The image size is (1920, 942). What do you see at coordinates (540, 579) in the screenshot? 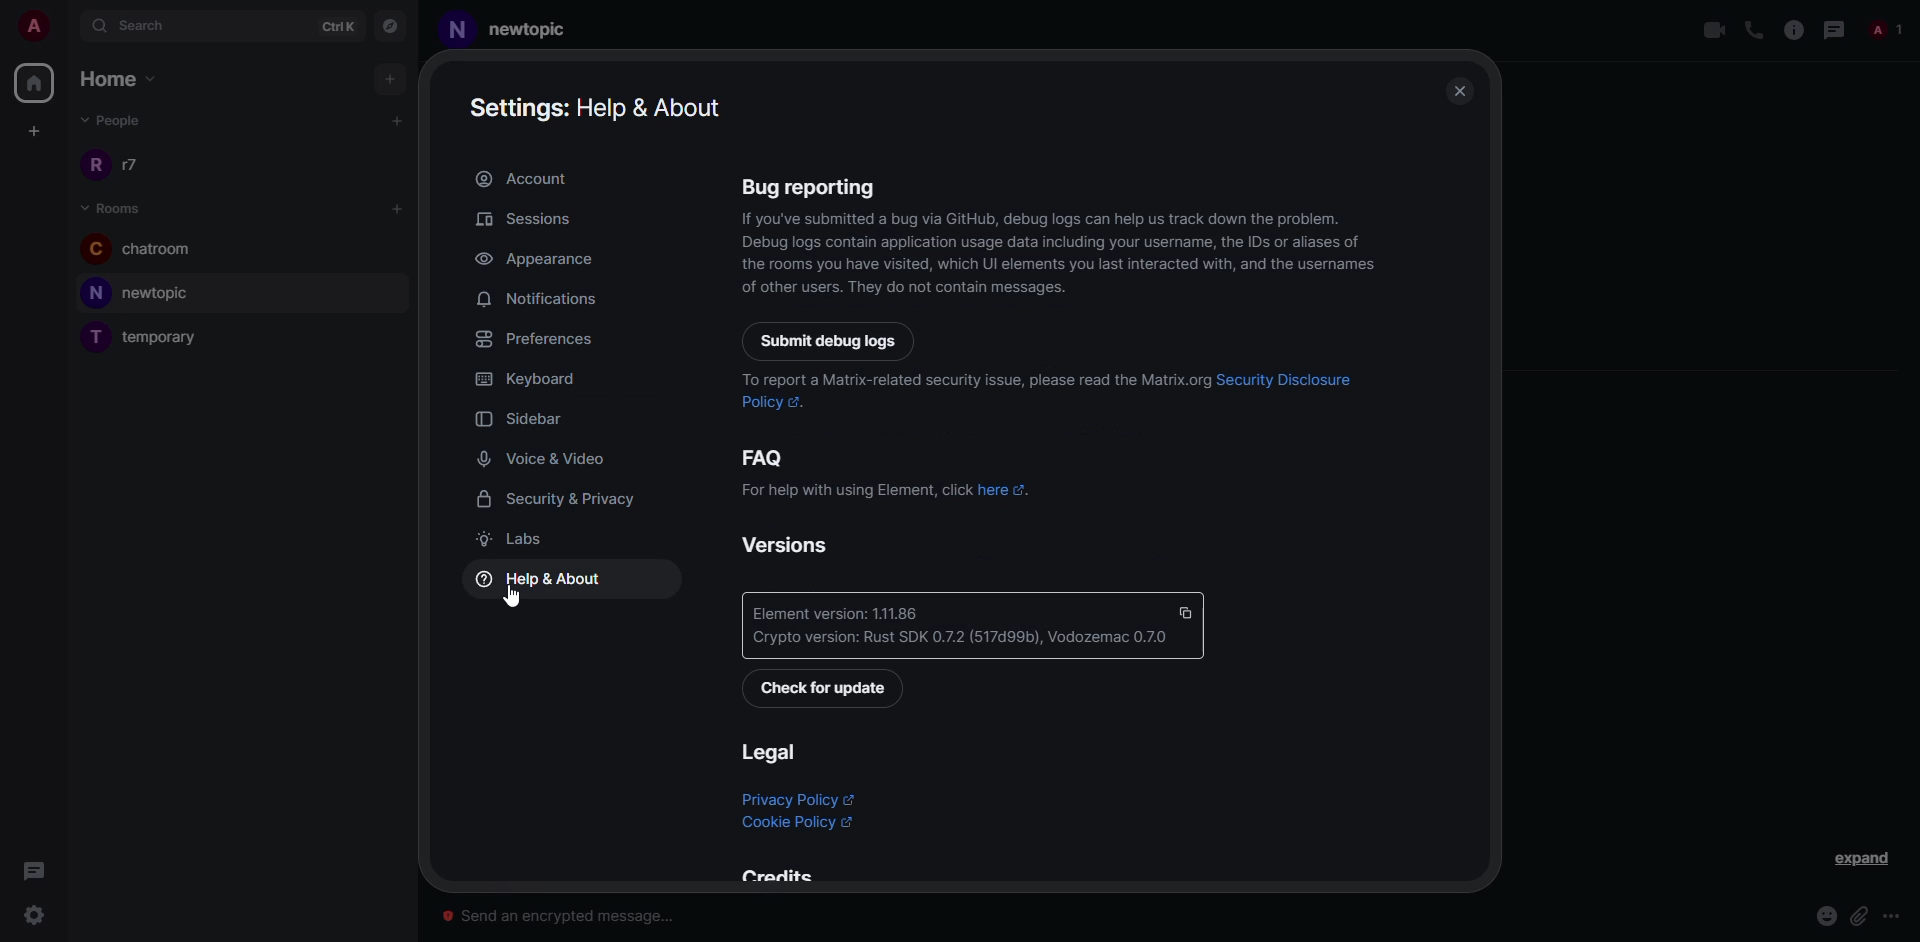
I see `help` at bounding box center [540, 579].